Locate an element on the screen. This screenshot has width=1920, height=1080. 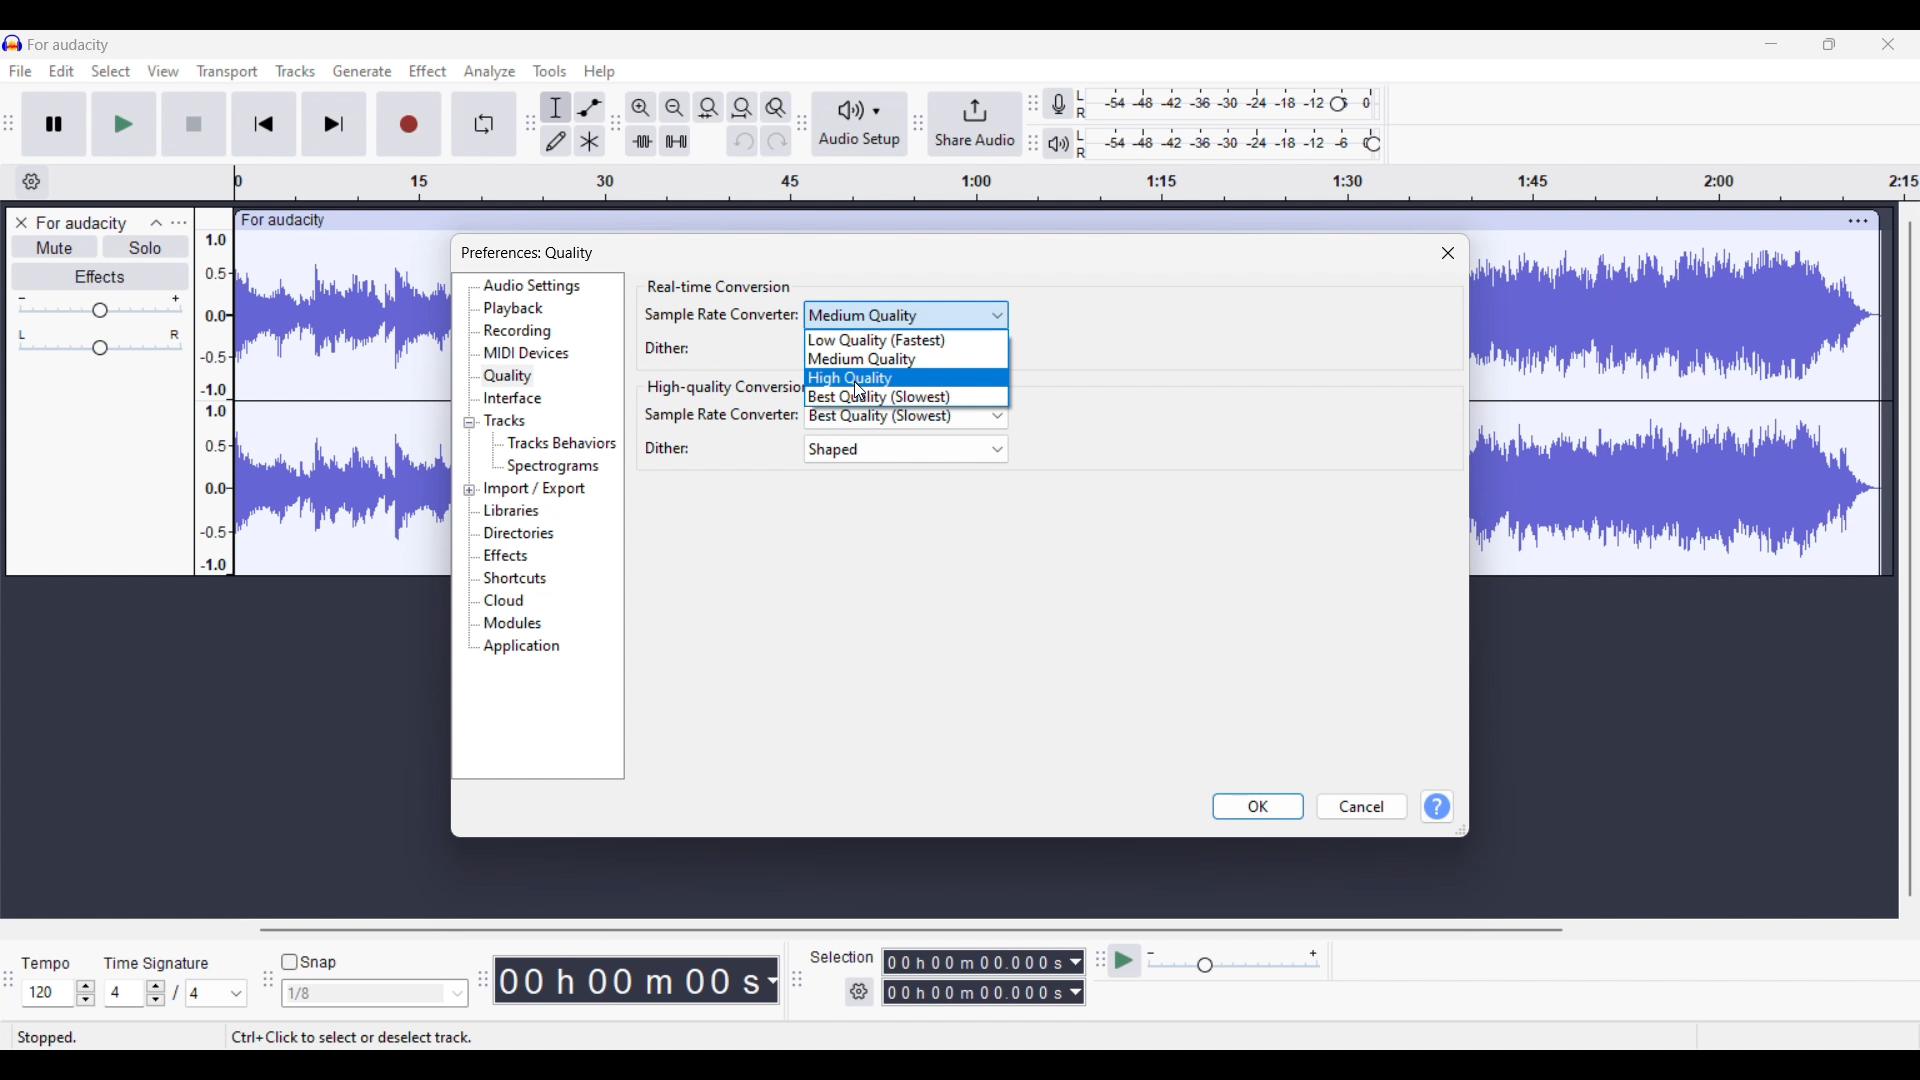
0 is located at coordinates (1371, 98).